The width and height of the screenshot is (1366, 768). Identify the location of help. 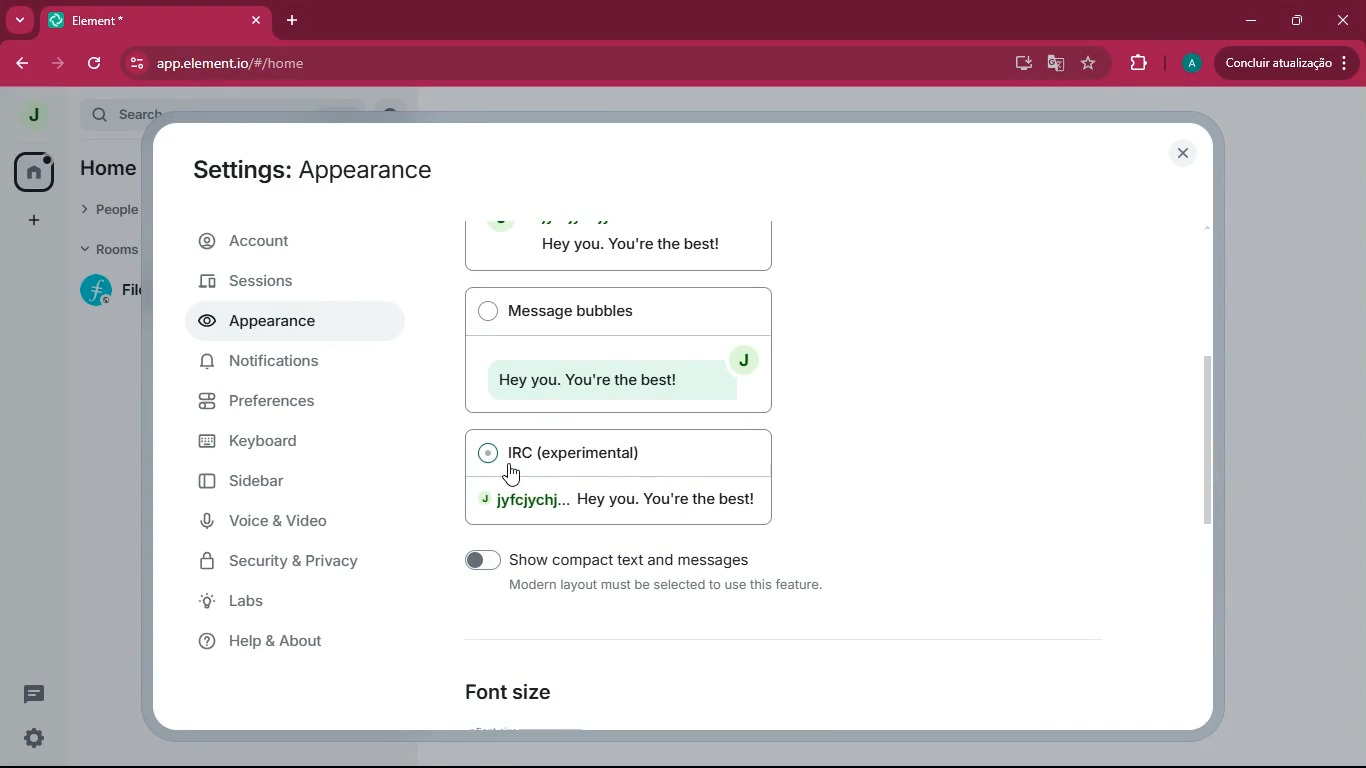
(301, 640).